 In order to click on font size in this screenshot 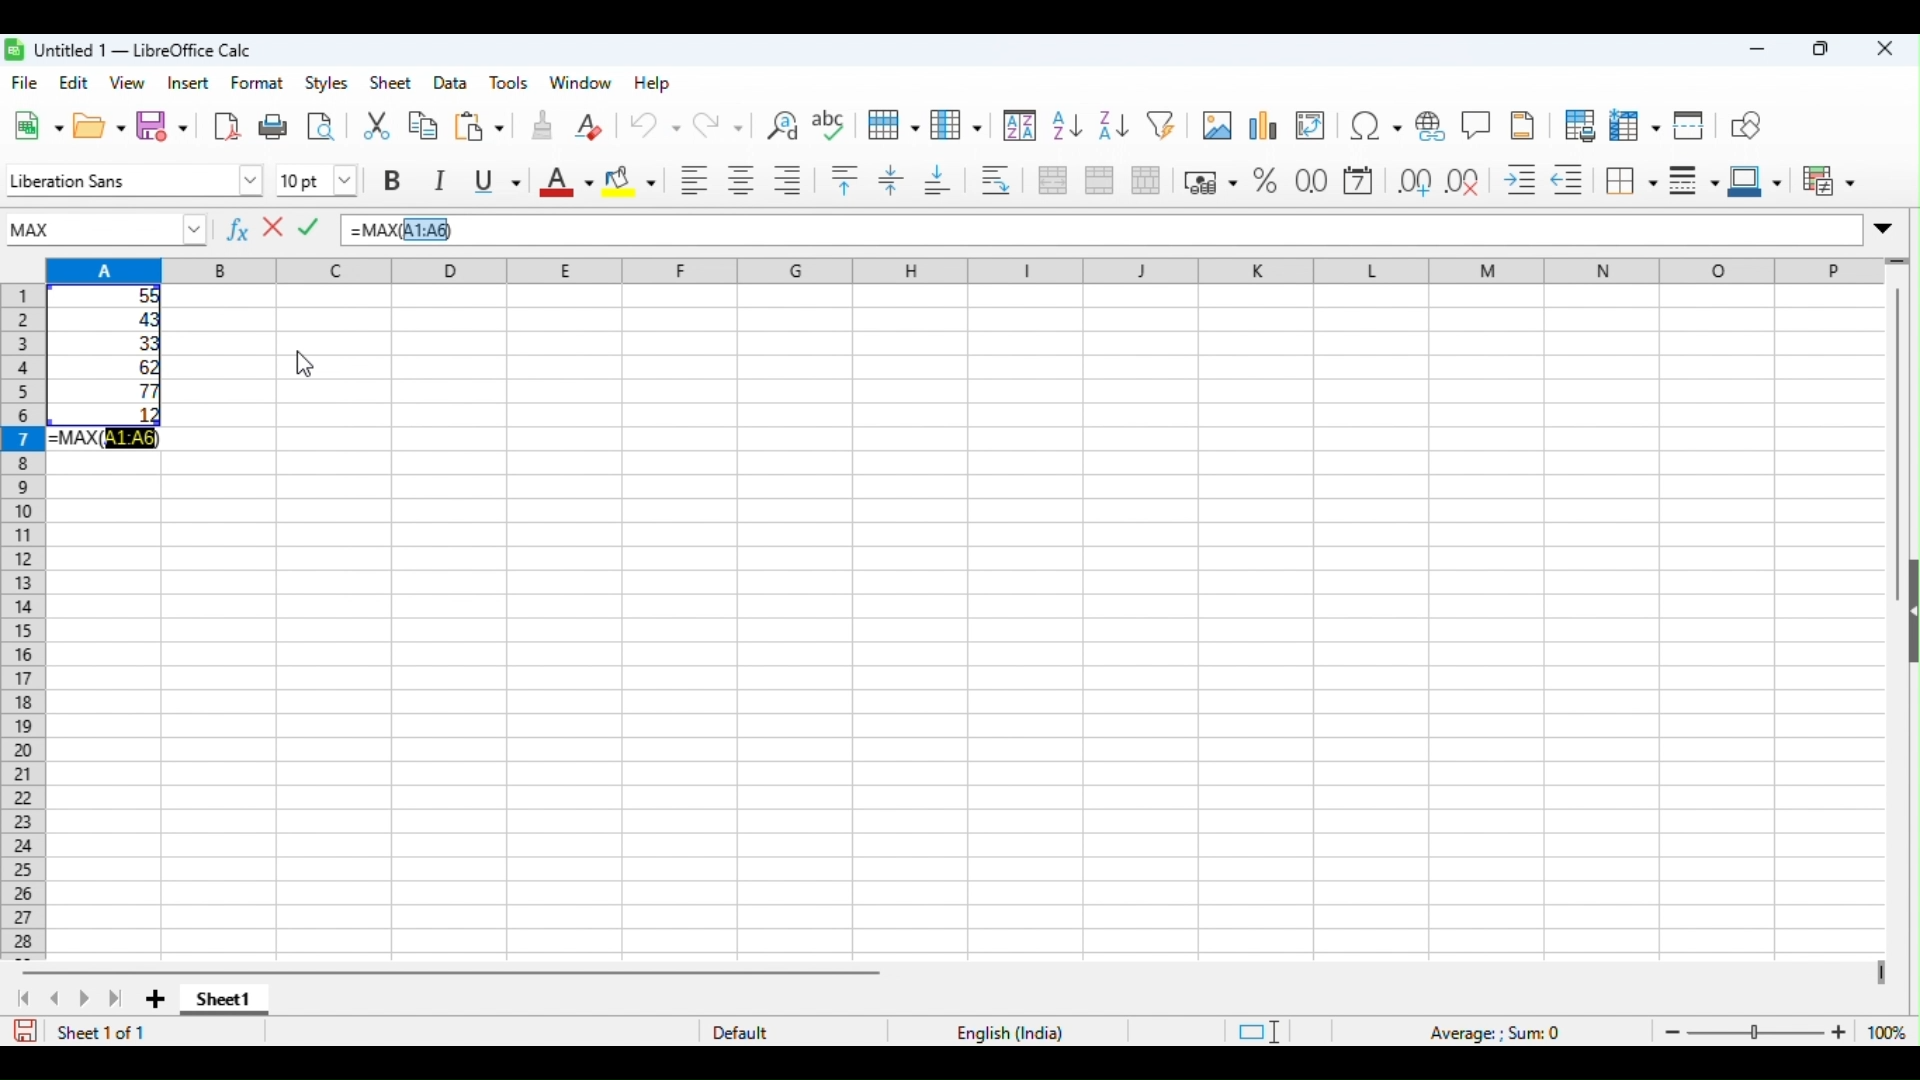, I will do `click(322, 177)`.